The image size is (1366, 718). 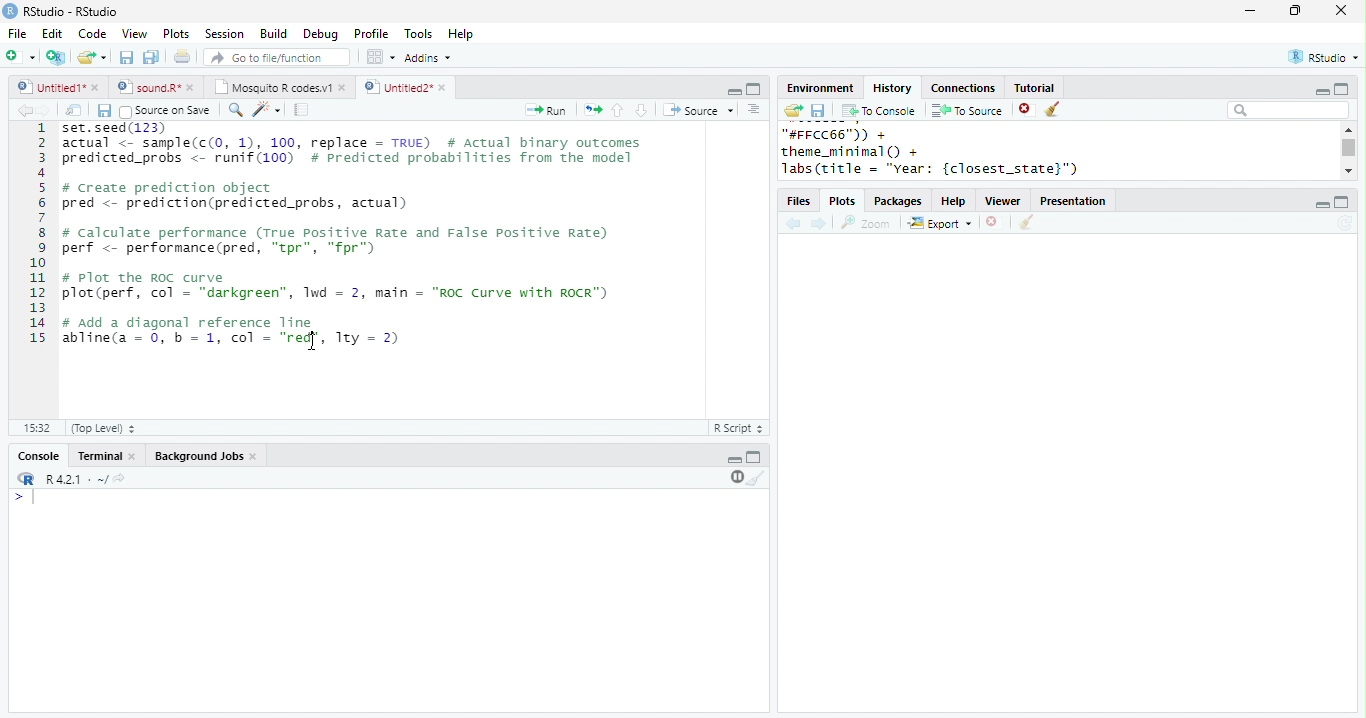 I want to click on run, so click(x=545, y=110).